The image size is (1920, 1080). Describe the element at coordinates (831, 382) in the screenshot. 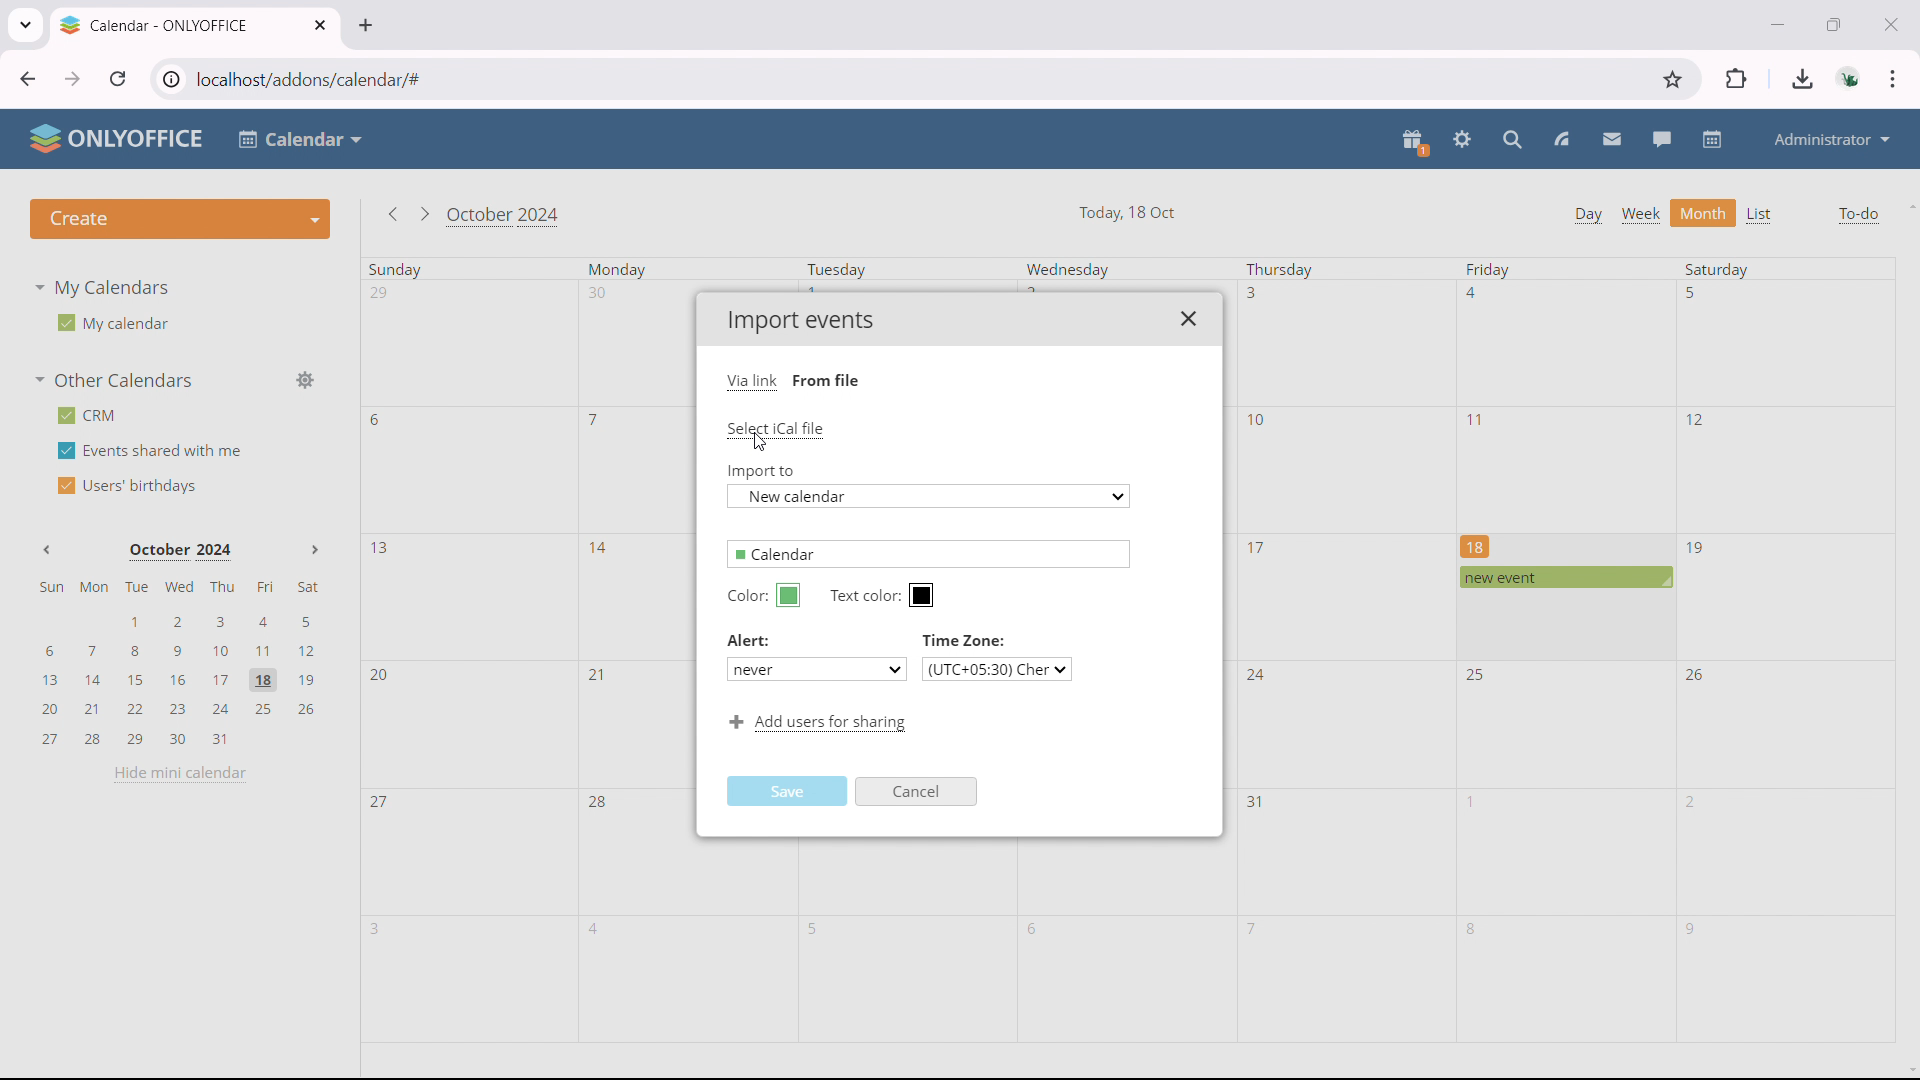

I see `From file` at that location.